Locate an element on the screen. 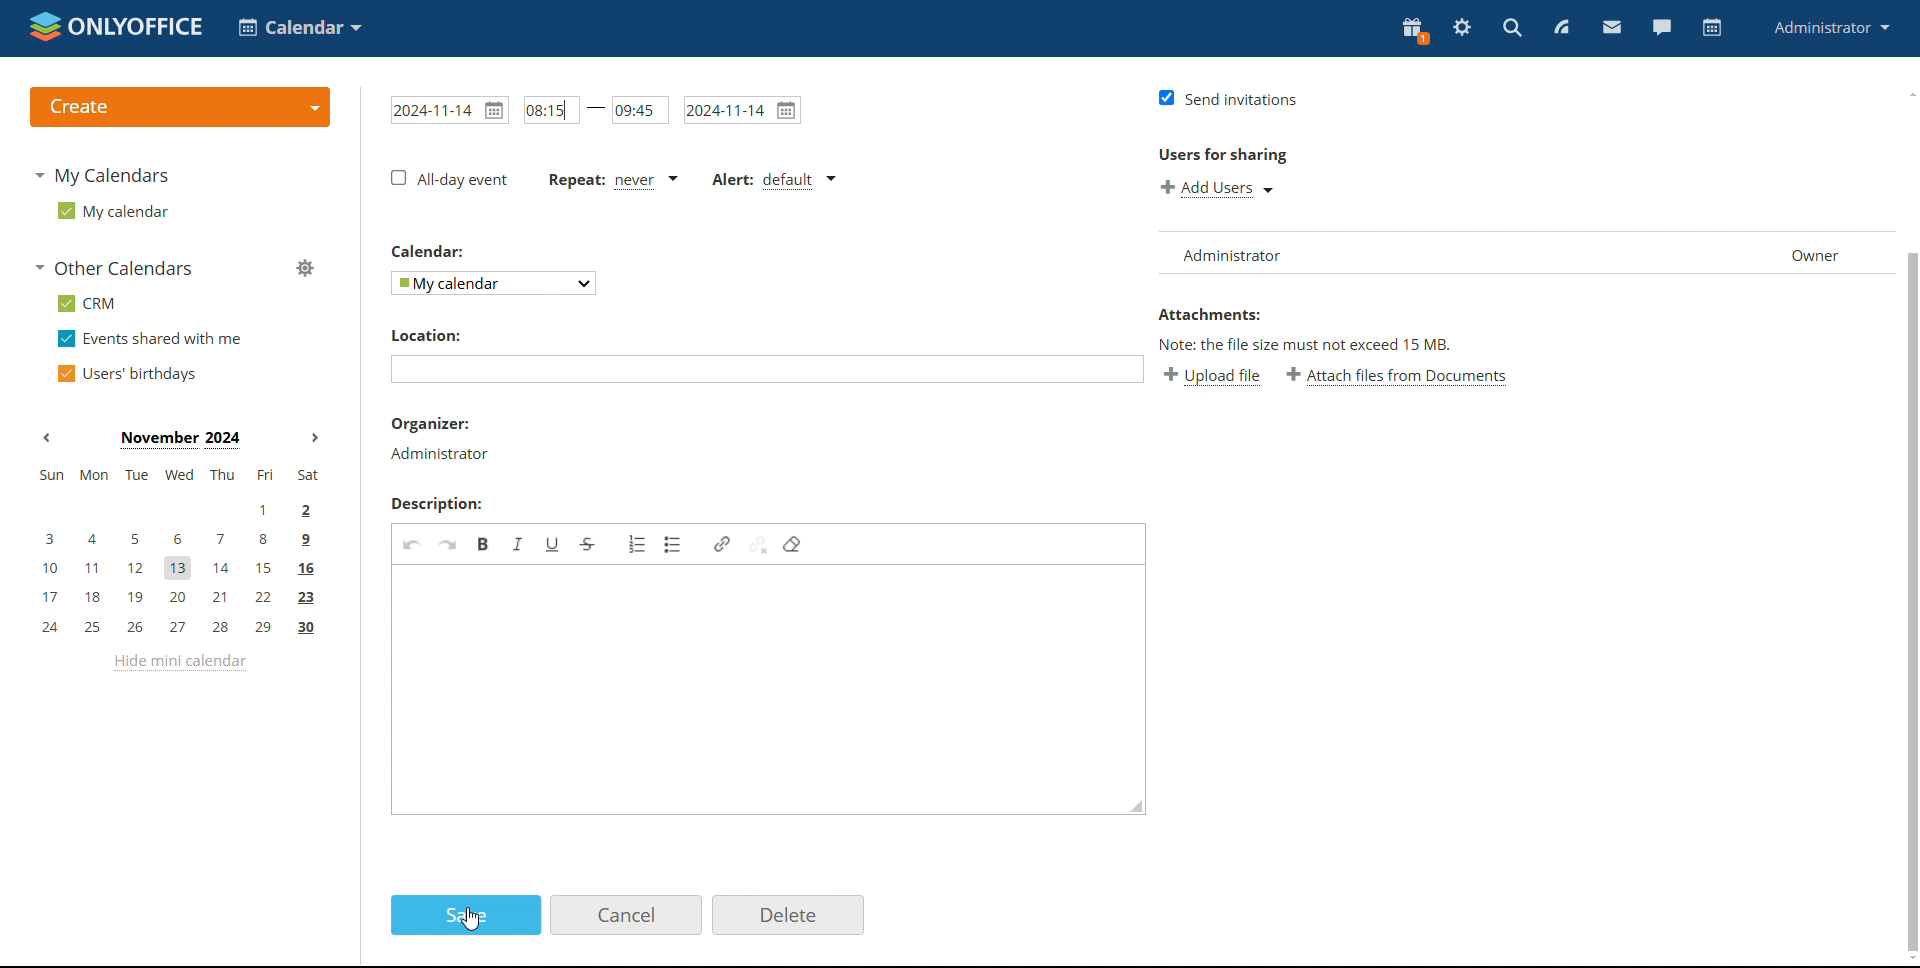 The height and width of the screenshot is (968, 1920). Link is located at coordinates (723, 544).